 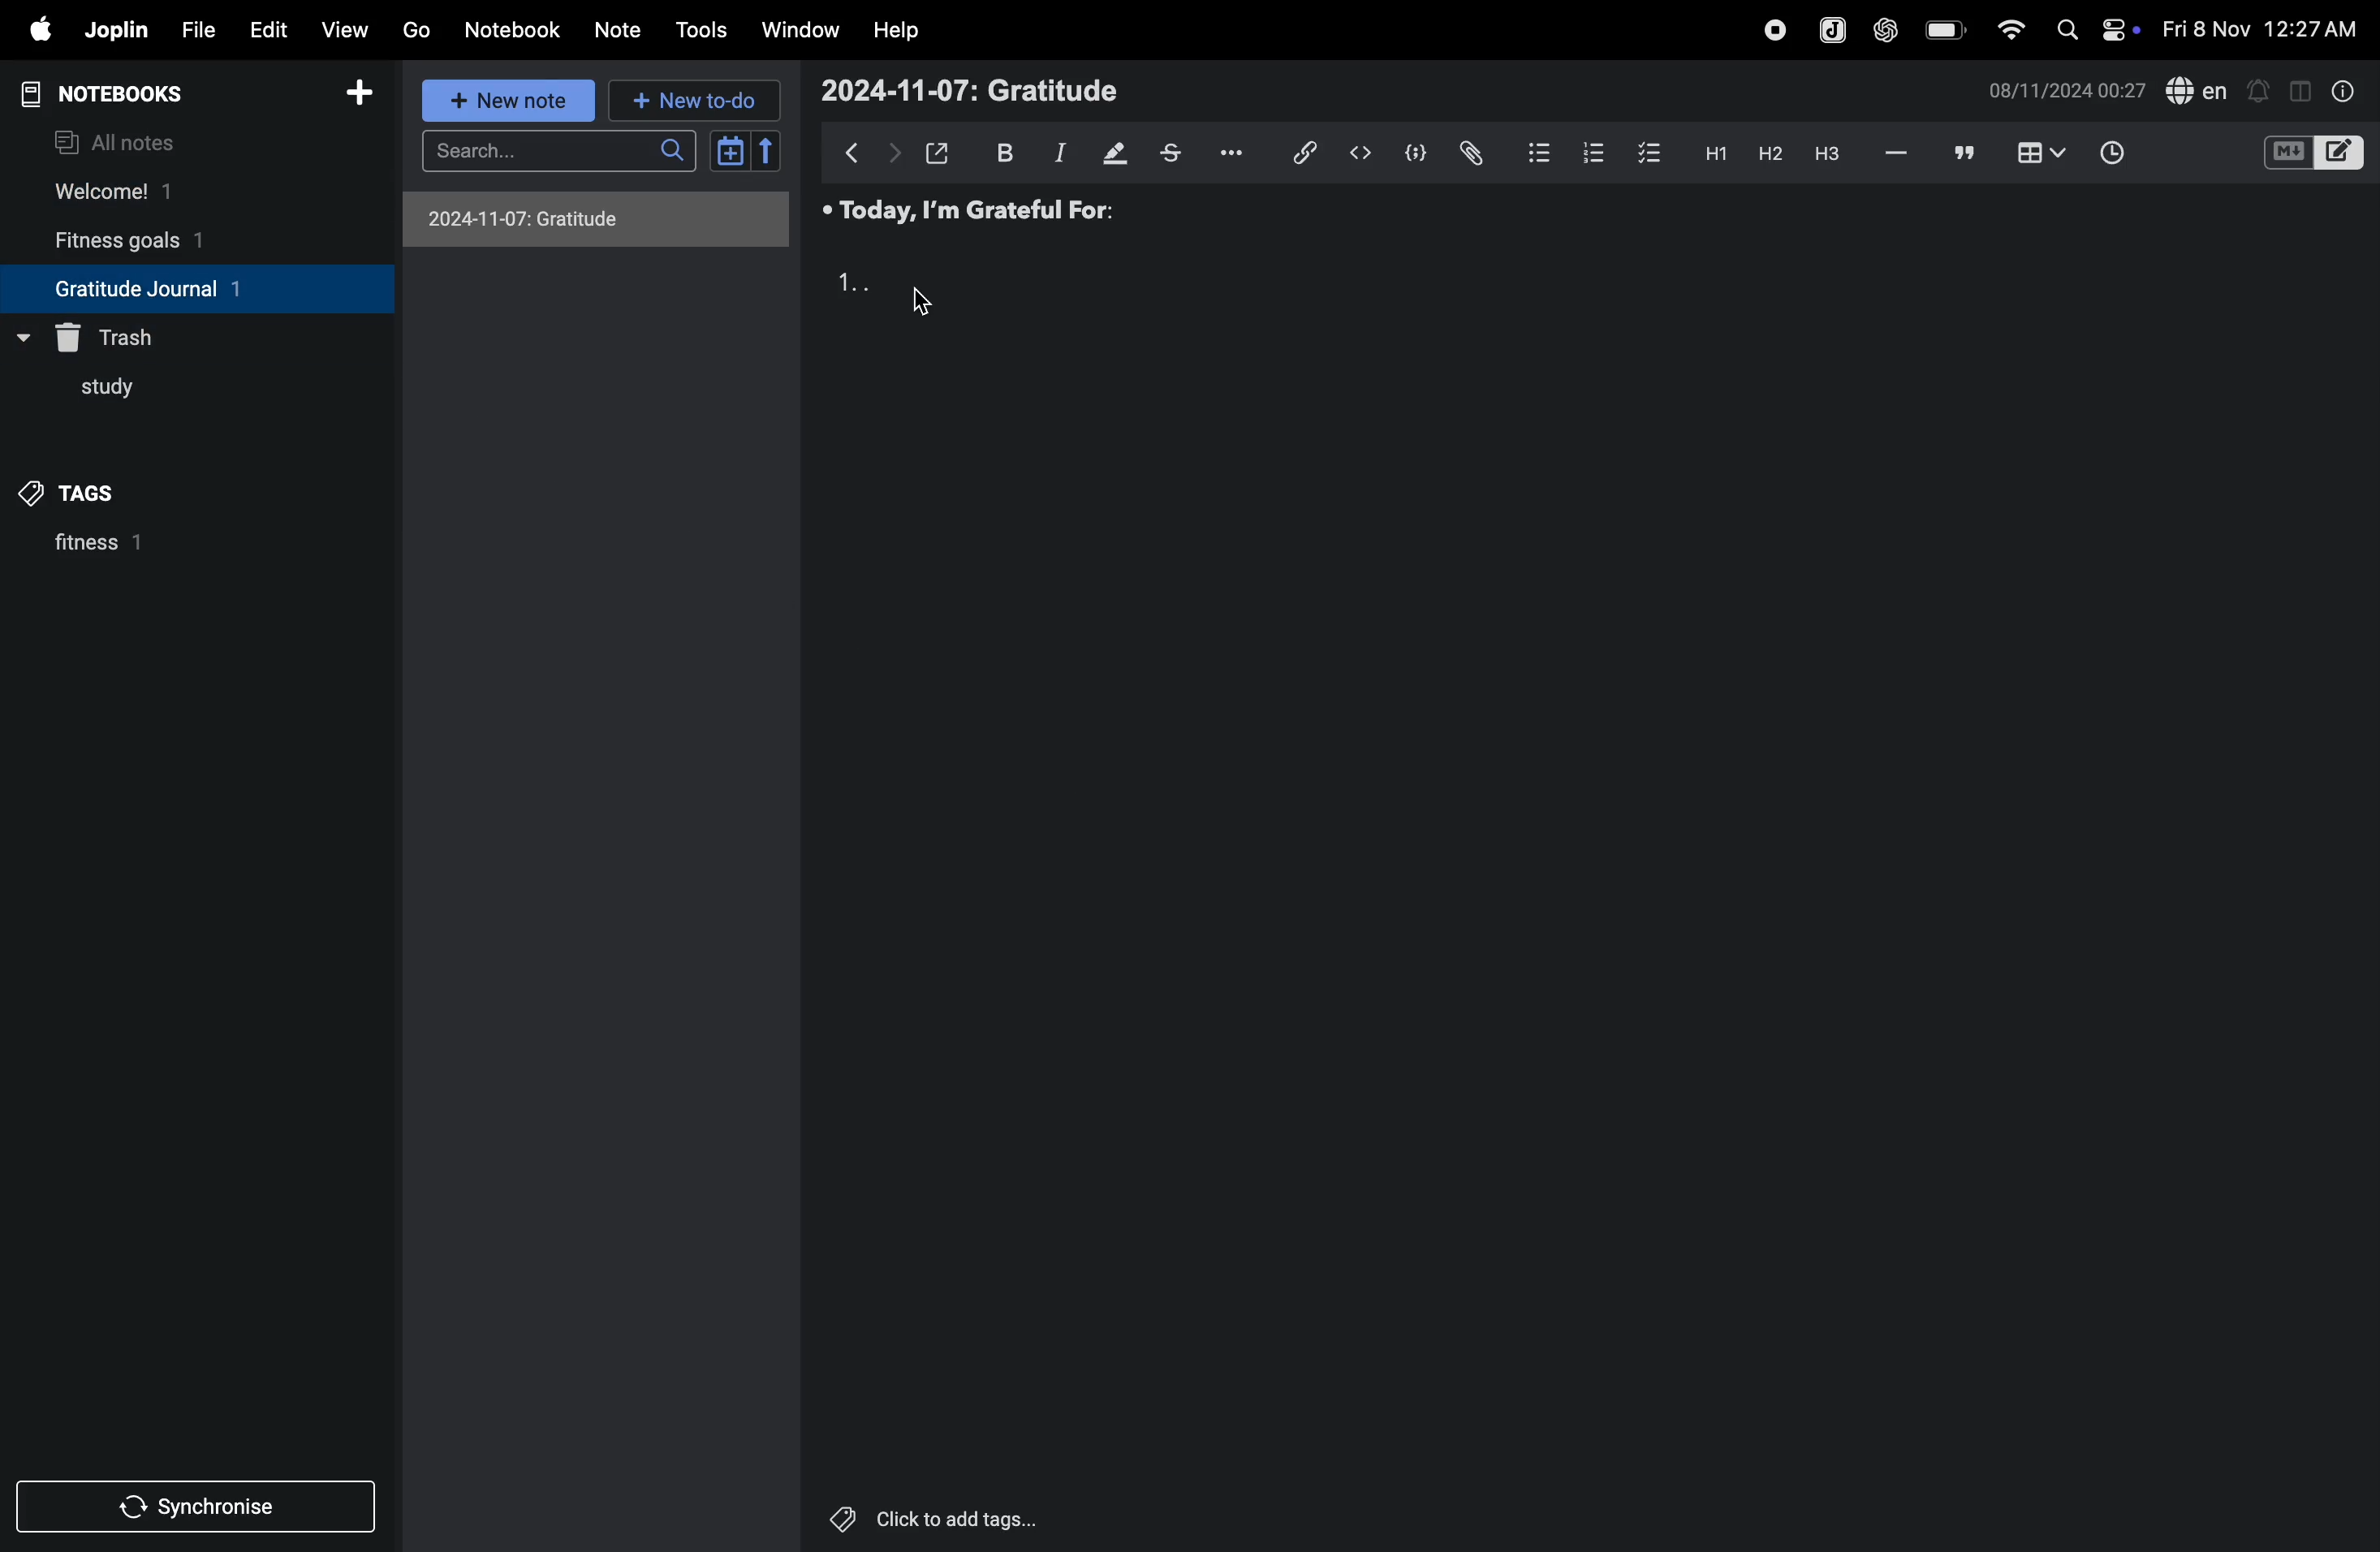 What do you see at coordinates (1710, 156) in the screenshot?
I see `heading 1` at bounding box center [1710, 156].